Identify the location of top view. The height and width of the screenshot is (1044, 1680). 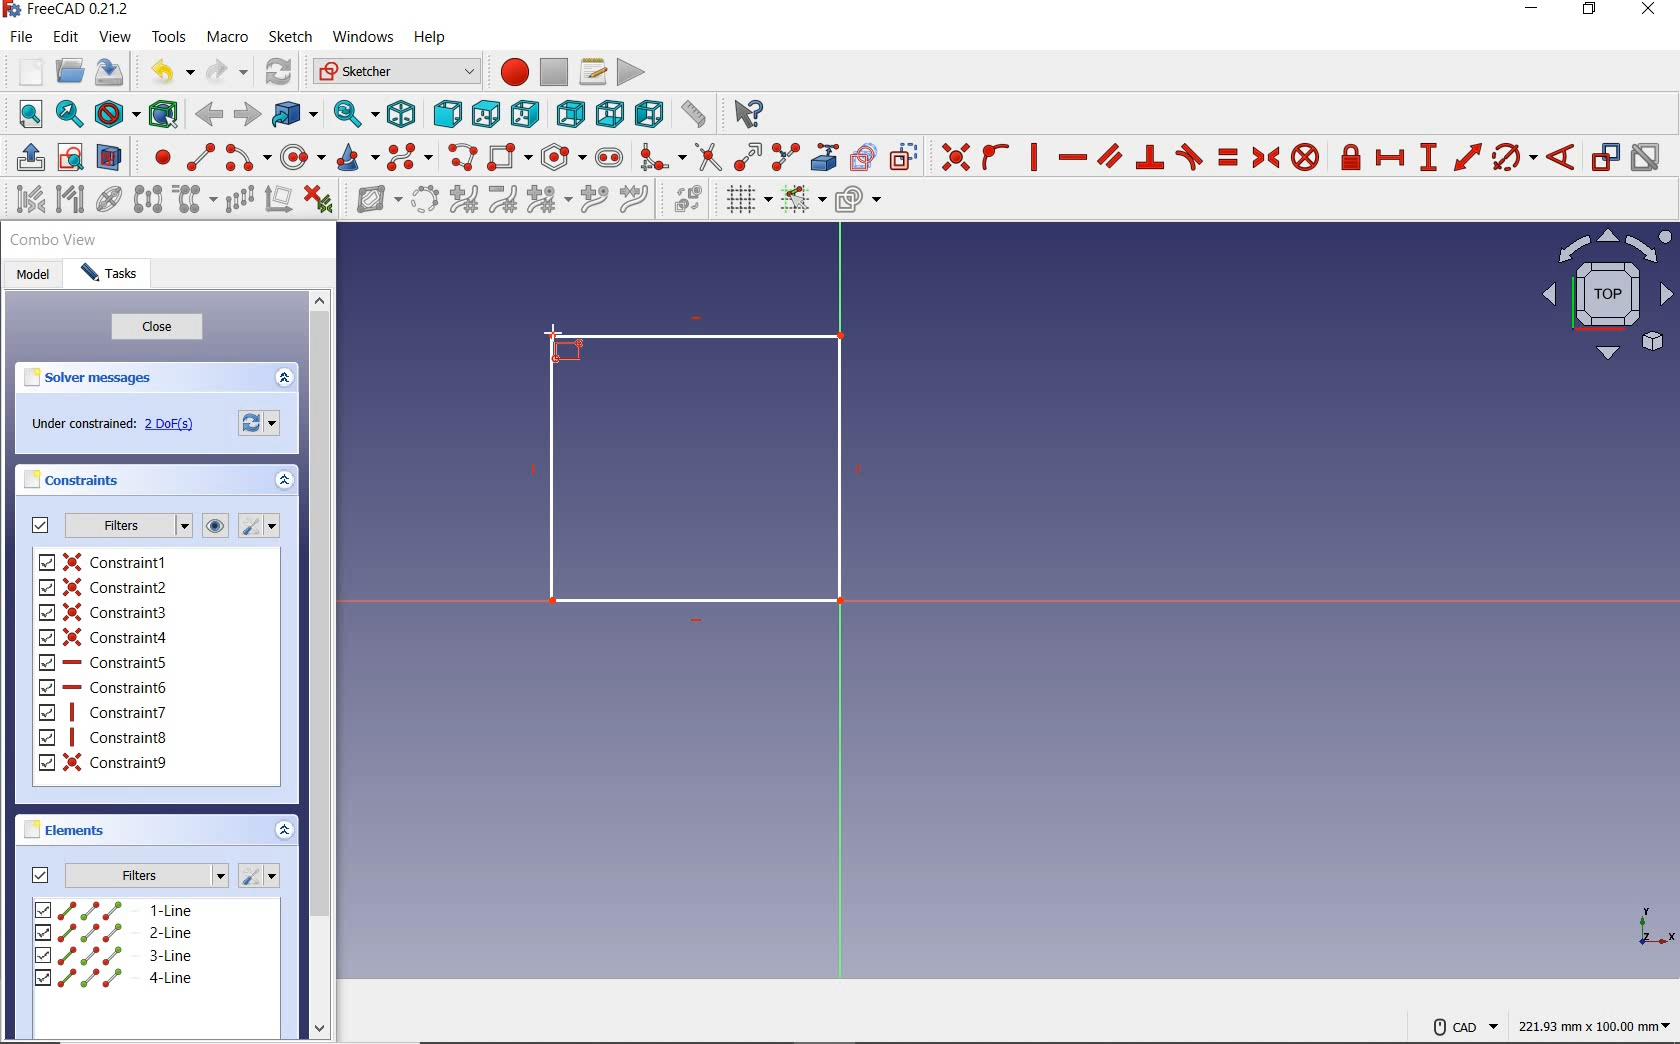
(1605, 300).